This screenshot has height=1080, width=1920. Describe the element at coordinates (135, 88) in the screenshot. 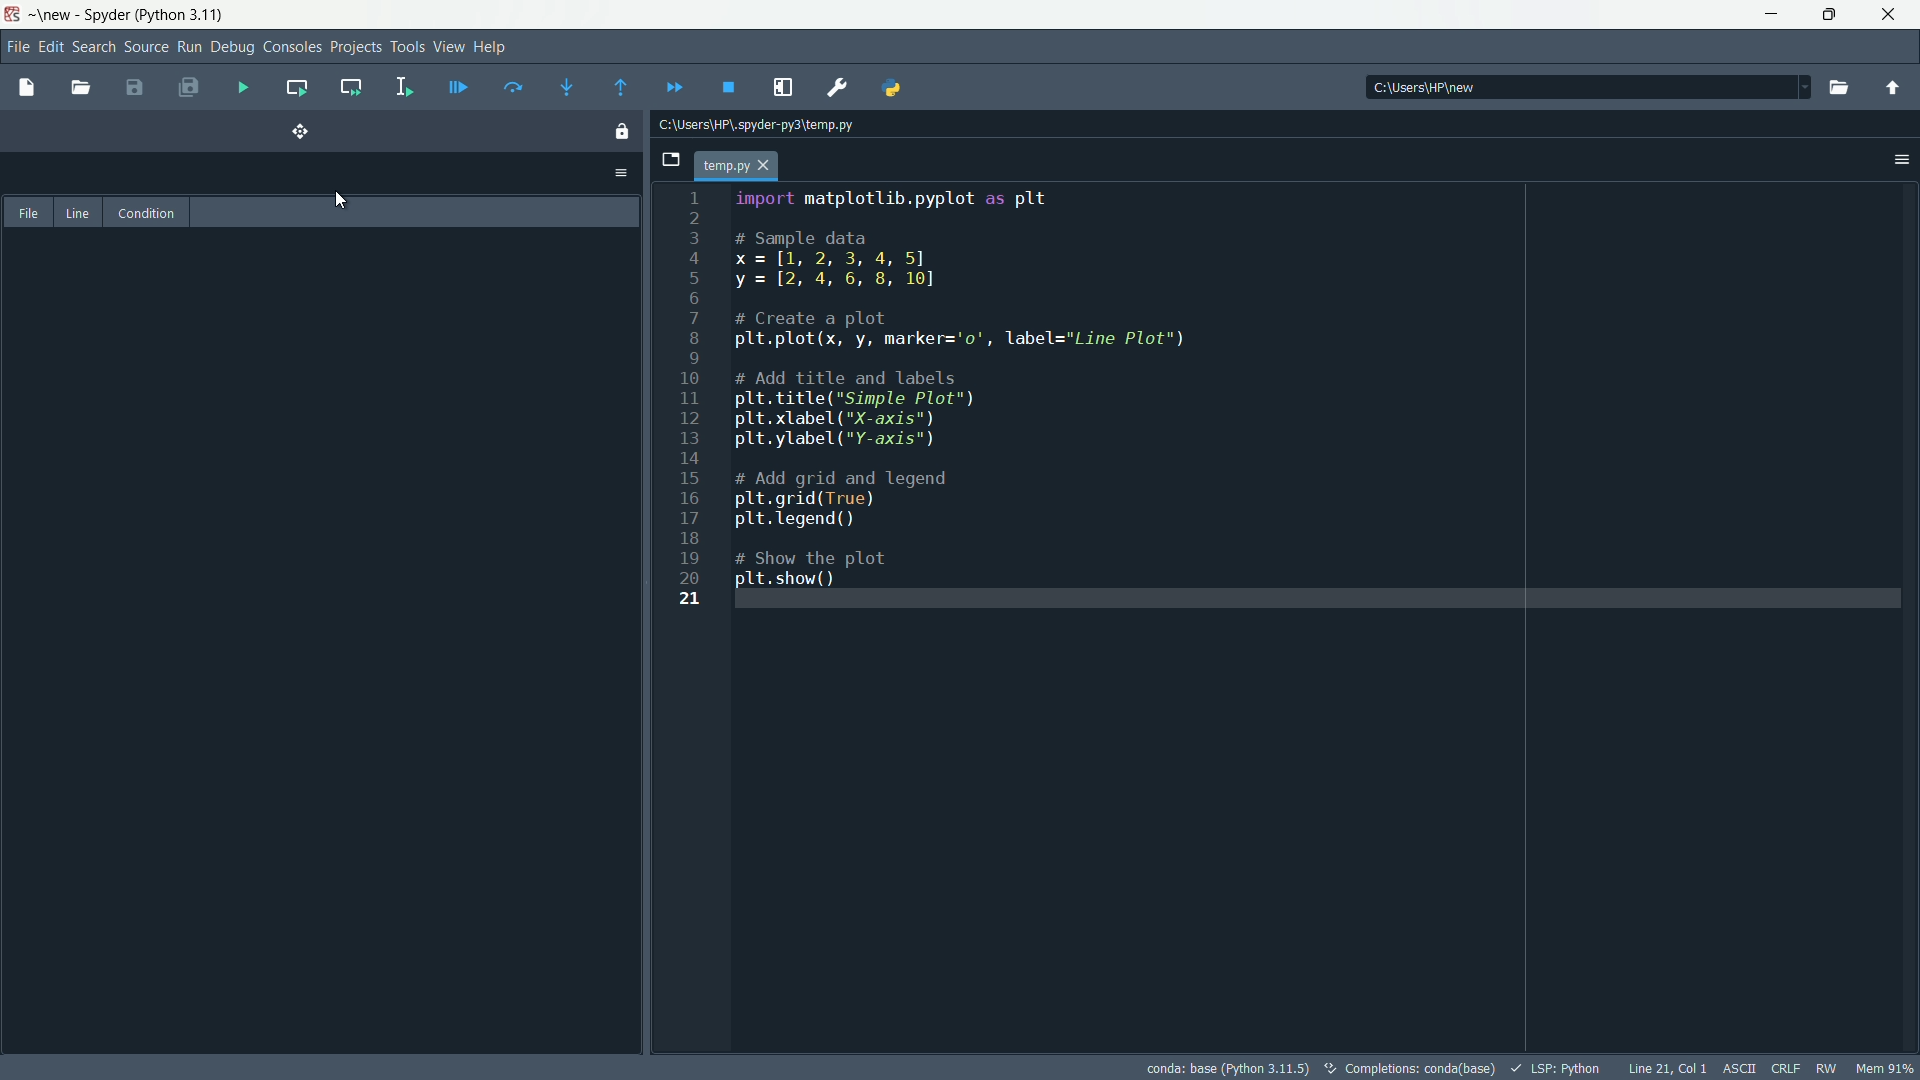

I see `save file` at that location.